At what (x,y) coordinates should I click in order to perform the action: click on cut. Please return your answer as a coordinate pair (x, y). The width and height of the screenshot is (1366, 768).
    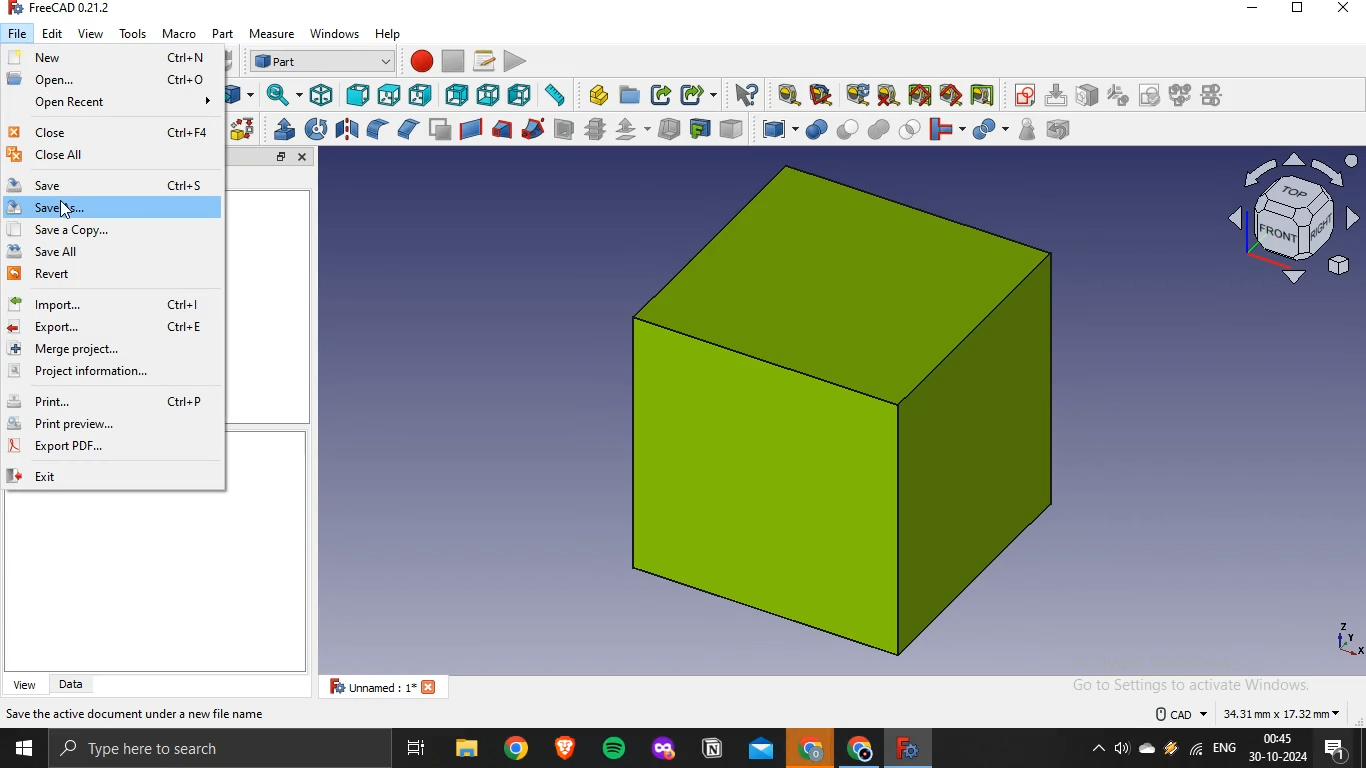
    Looking at the image, I should click on (847, 129).